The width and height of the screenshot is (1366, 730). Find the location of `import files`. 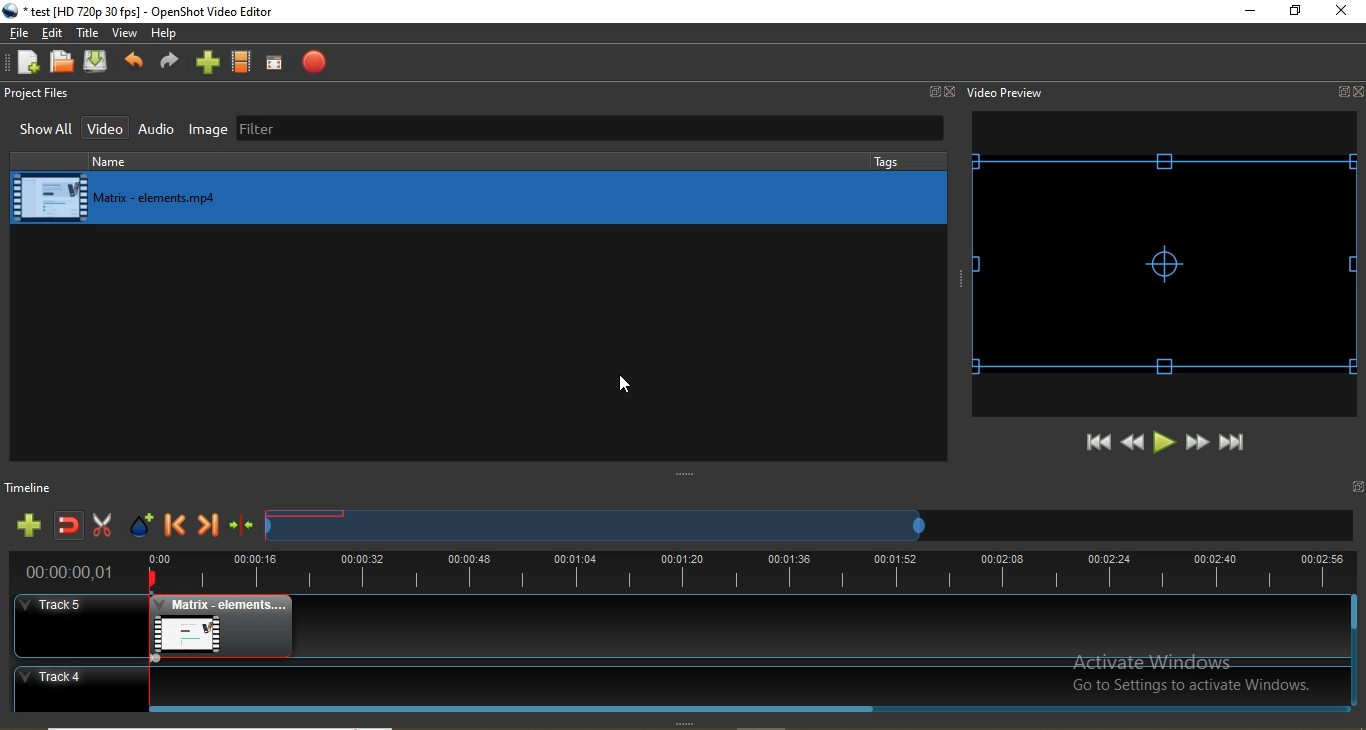

import files is located at coordinates (209, 62).